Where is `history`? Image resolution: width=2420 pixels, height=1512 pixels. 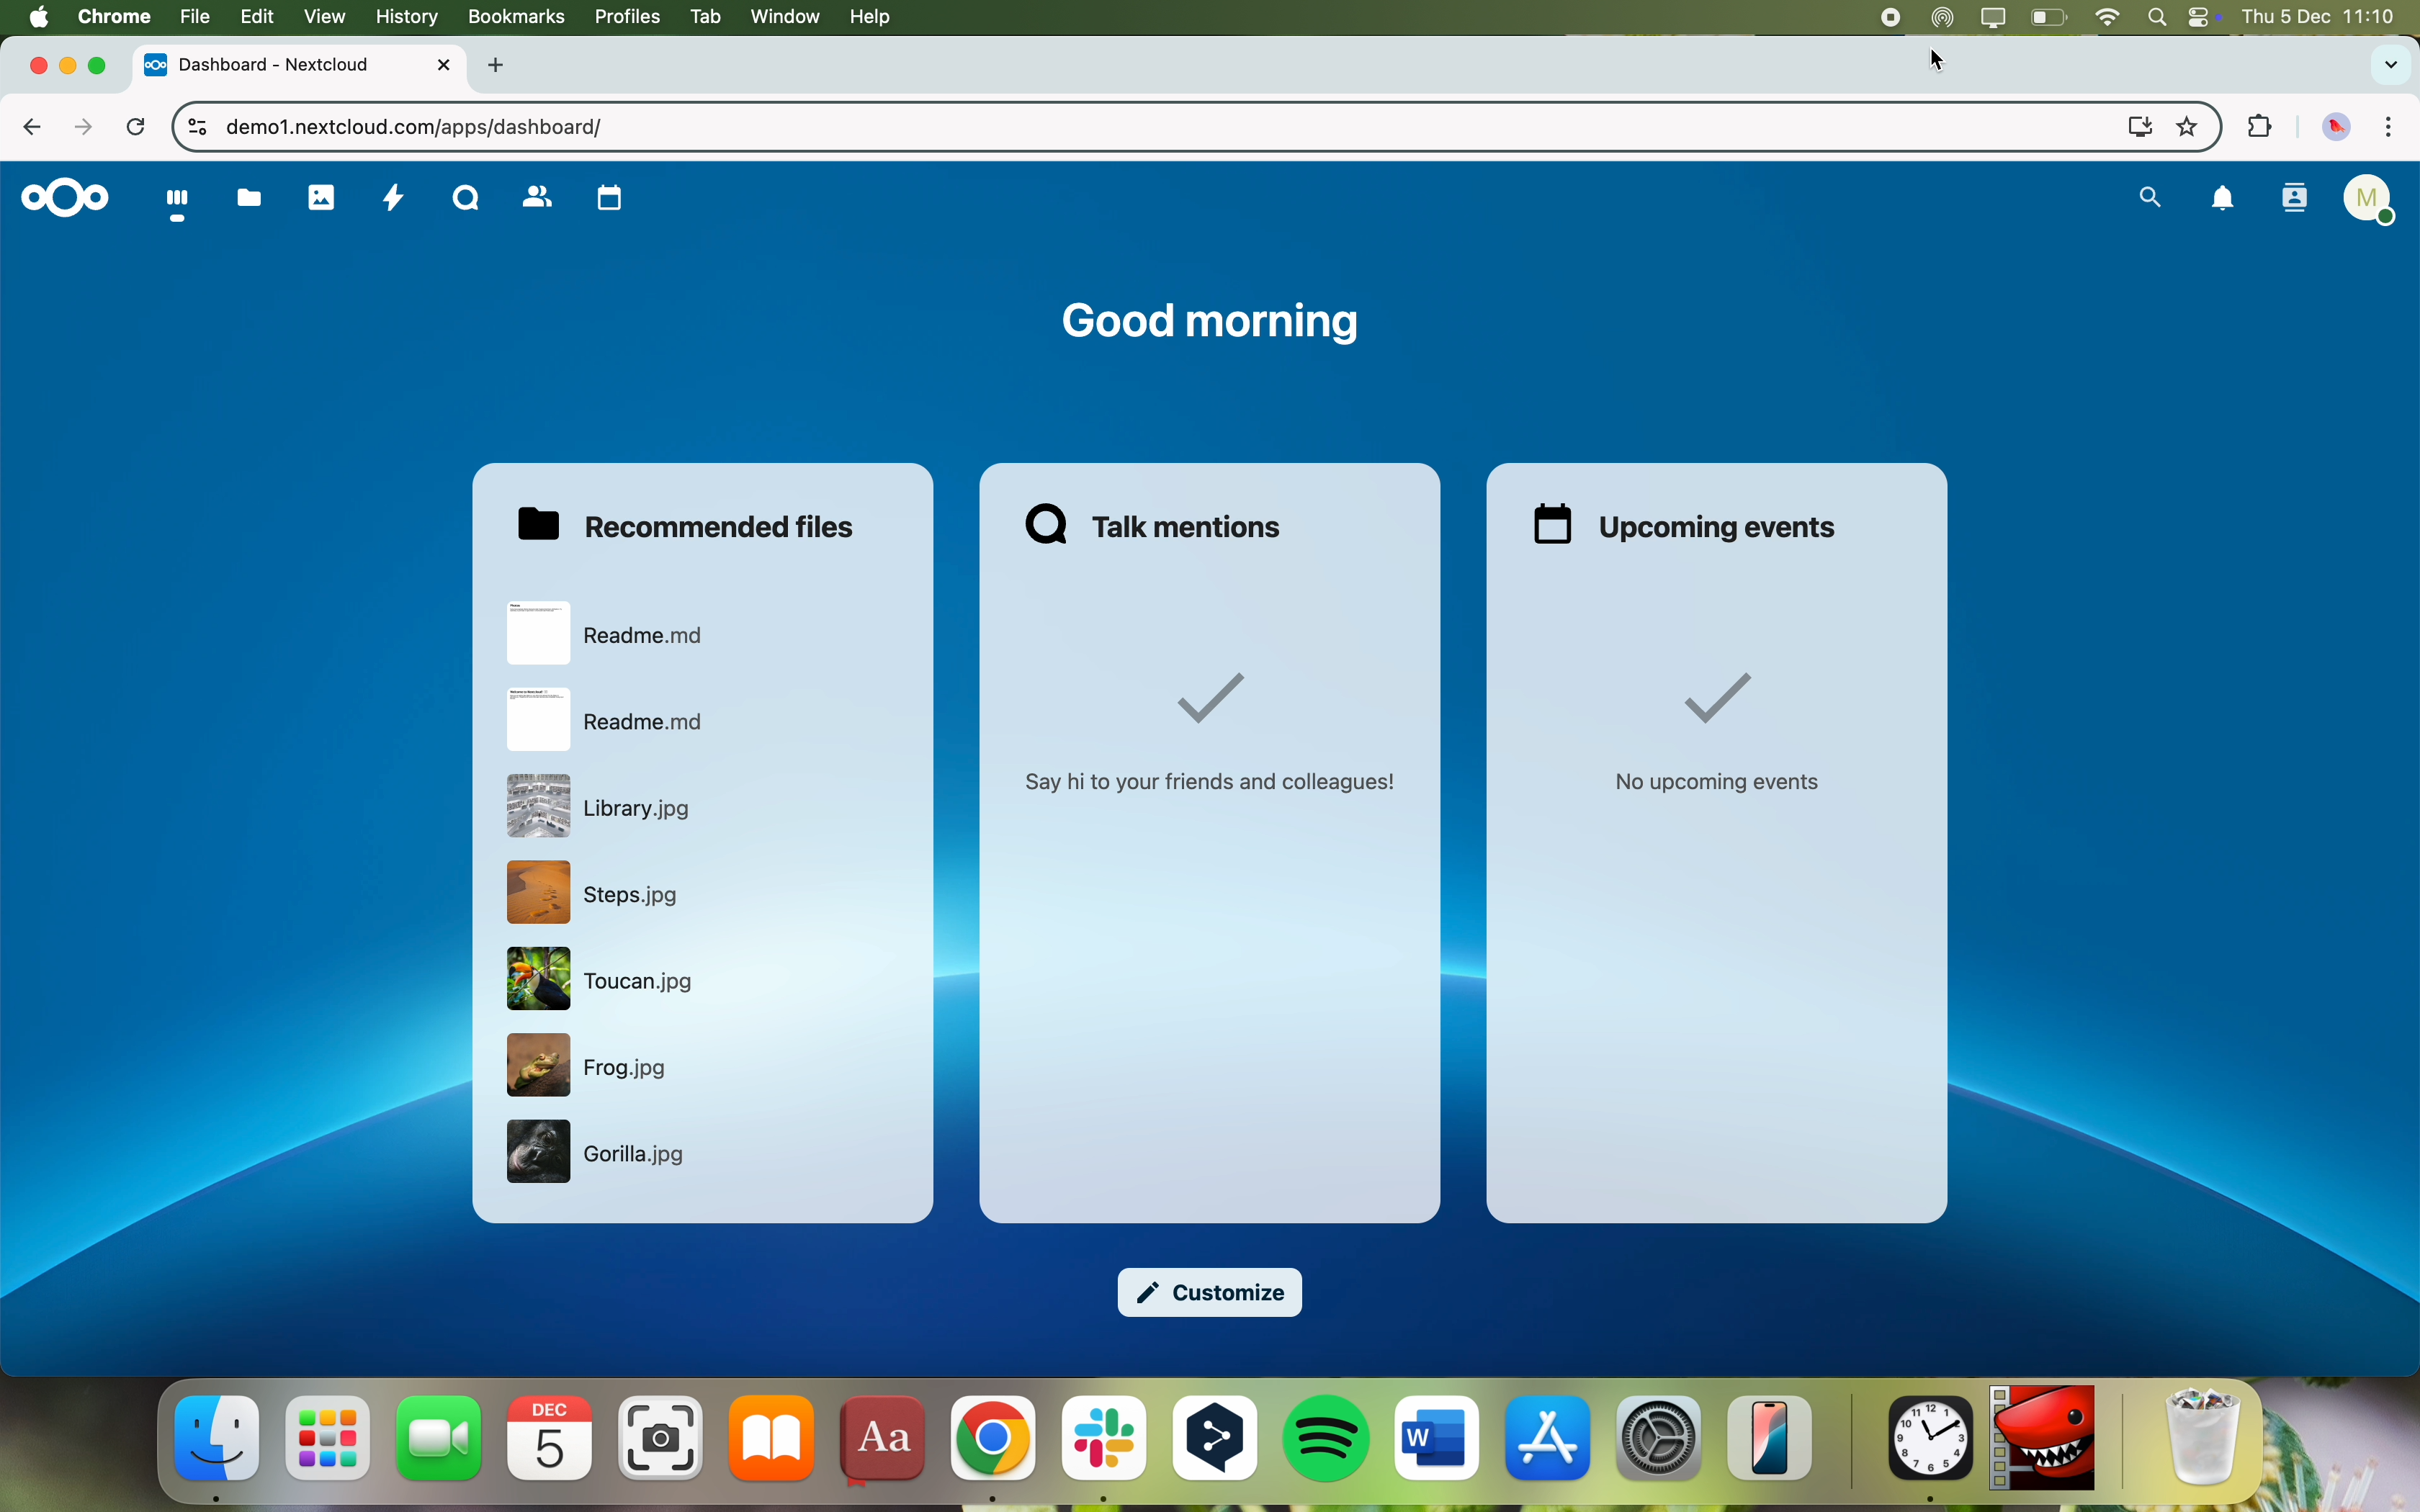
history is located at coordinates (404, 16).